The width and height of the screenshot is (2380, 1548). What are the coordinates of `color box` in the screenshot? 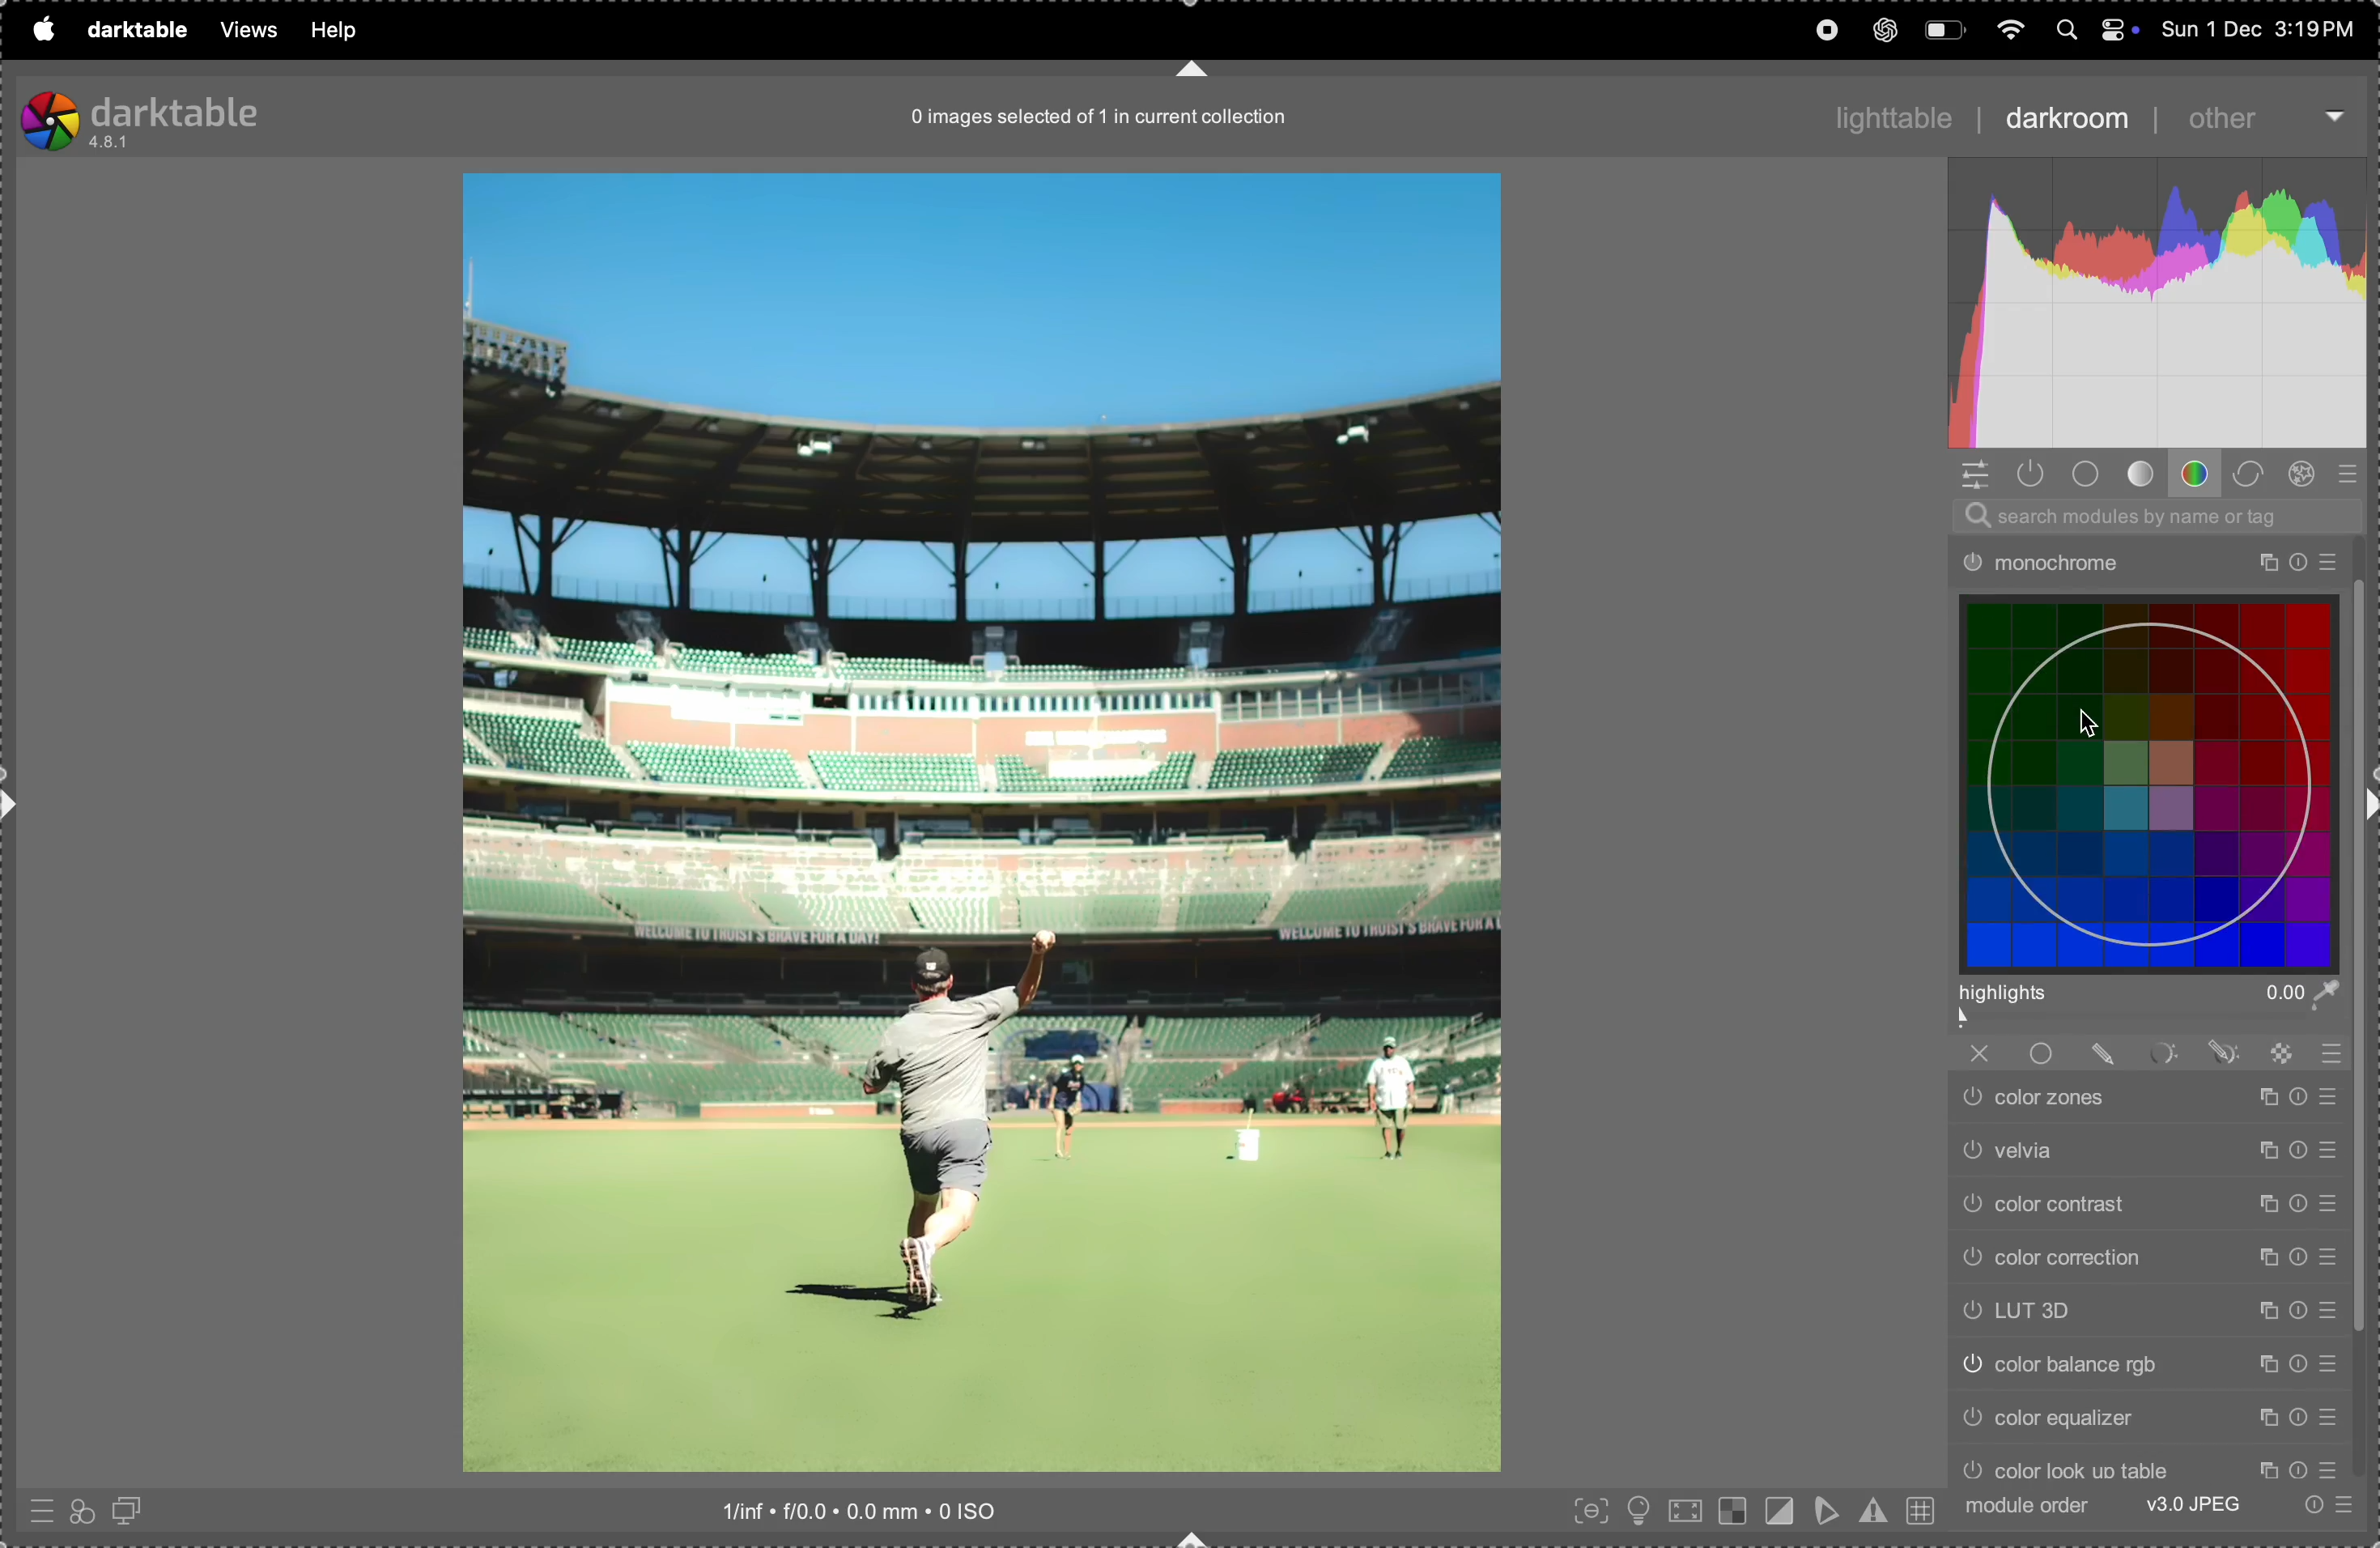 It's located at (2153, 781).